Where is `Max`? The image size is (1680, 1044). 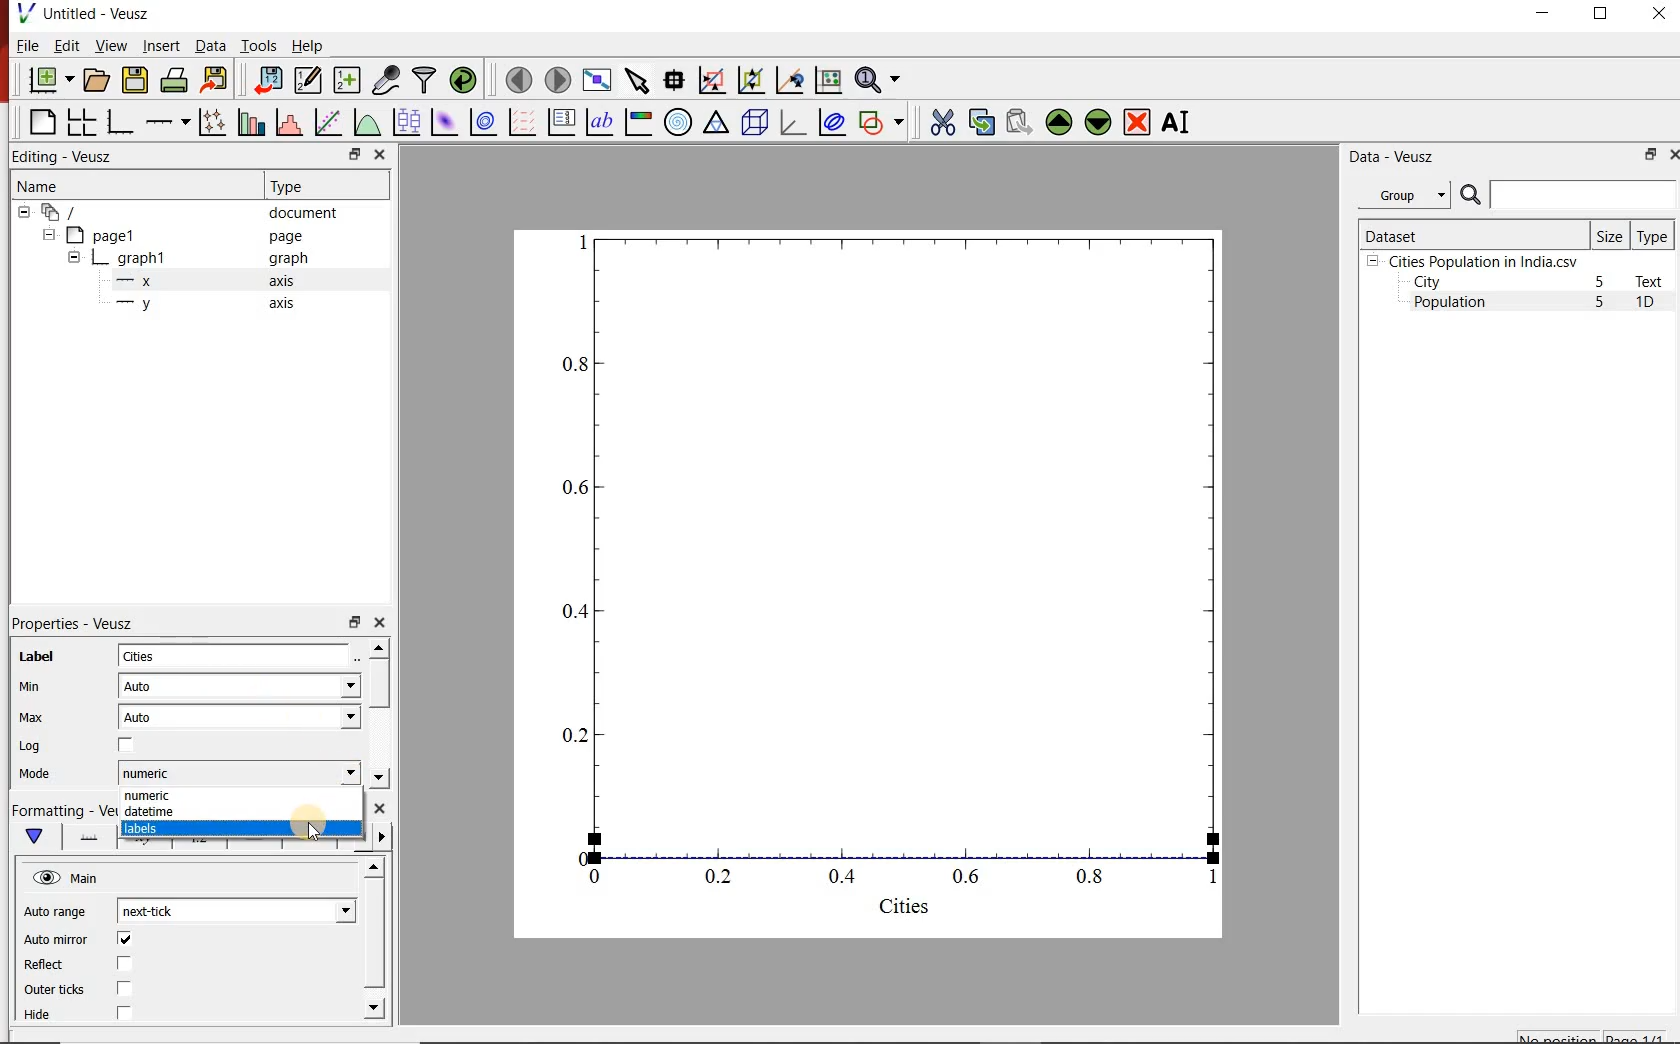 Max is located at coordinates (30, 717).